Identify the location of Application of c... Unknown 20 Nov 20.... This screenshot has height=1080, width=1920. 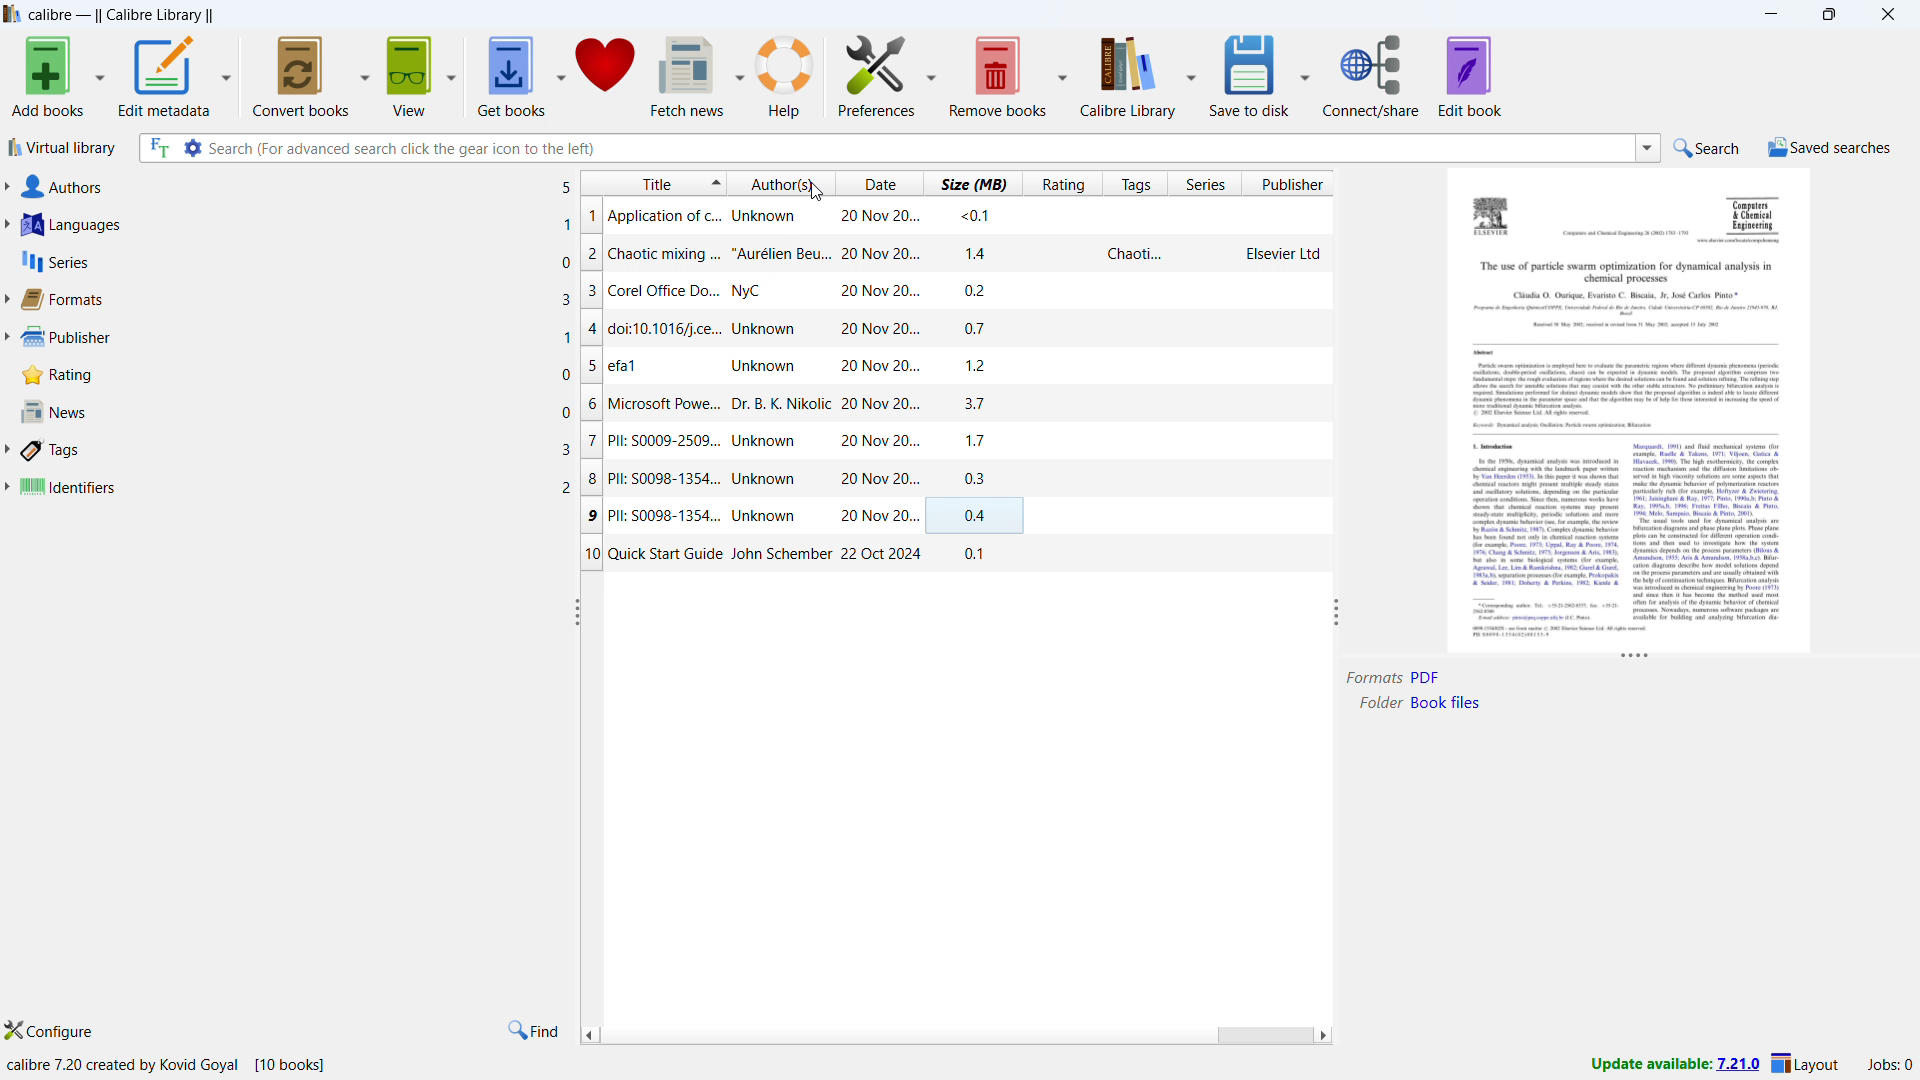
(762, 216).